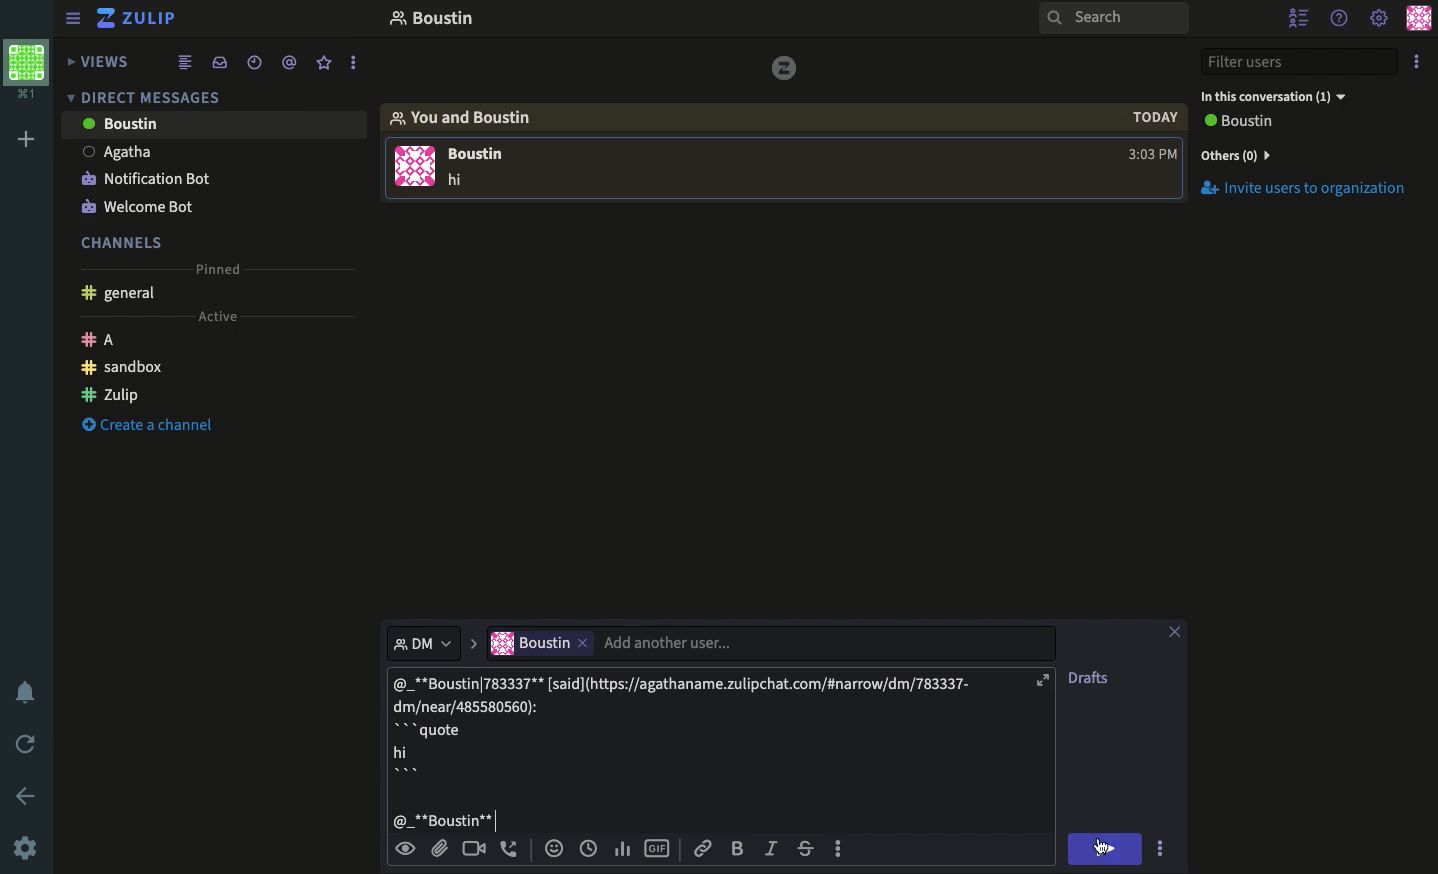  What do you see at coordinates (1250, 123) in the screenshot?
I see `View all users` at bounding box center [1250, 123].